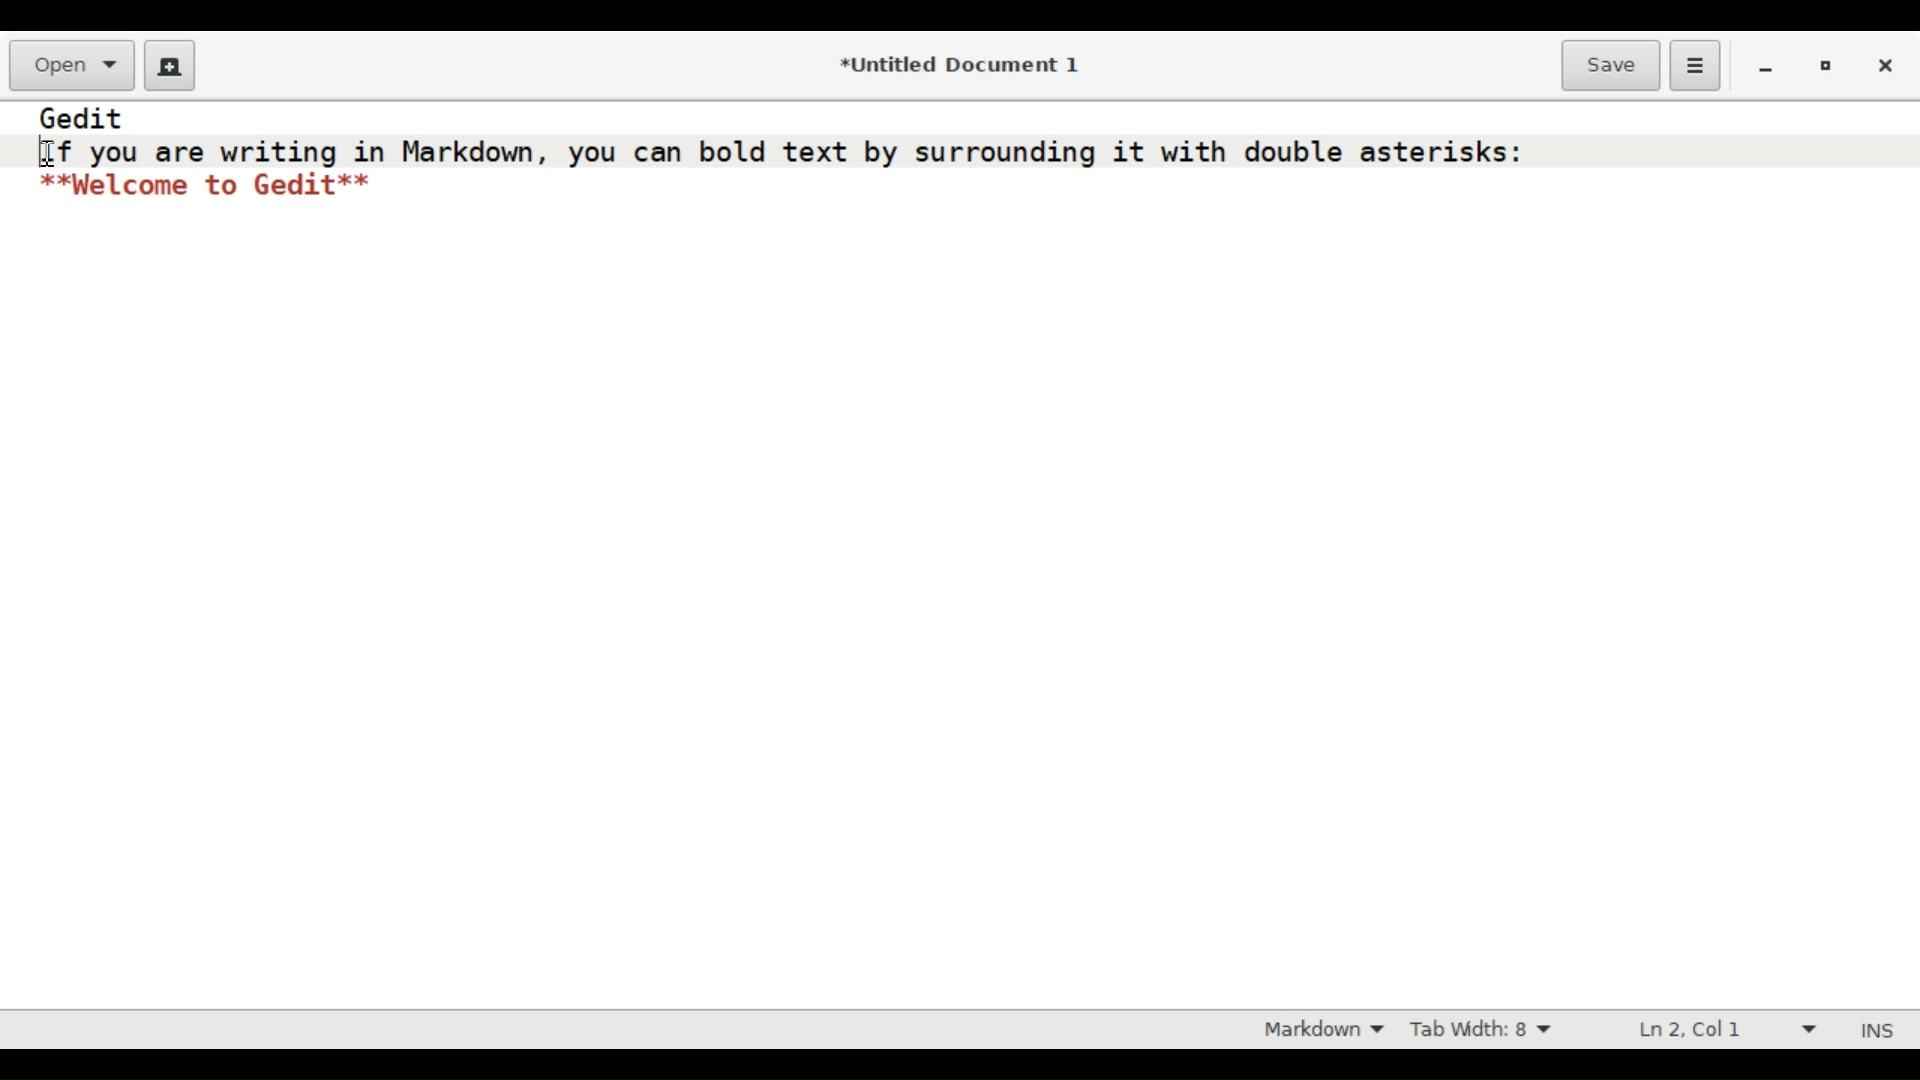  What do you see at coordinates (1887, 66) in the screenshot?
I see `Close` at bounding box center [1887, 66].